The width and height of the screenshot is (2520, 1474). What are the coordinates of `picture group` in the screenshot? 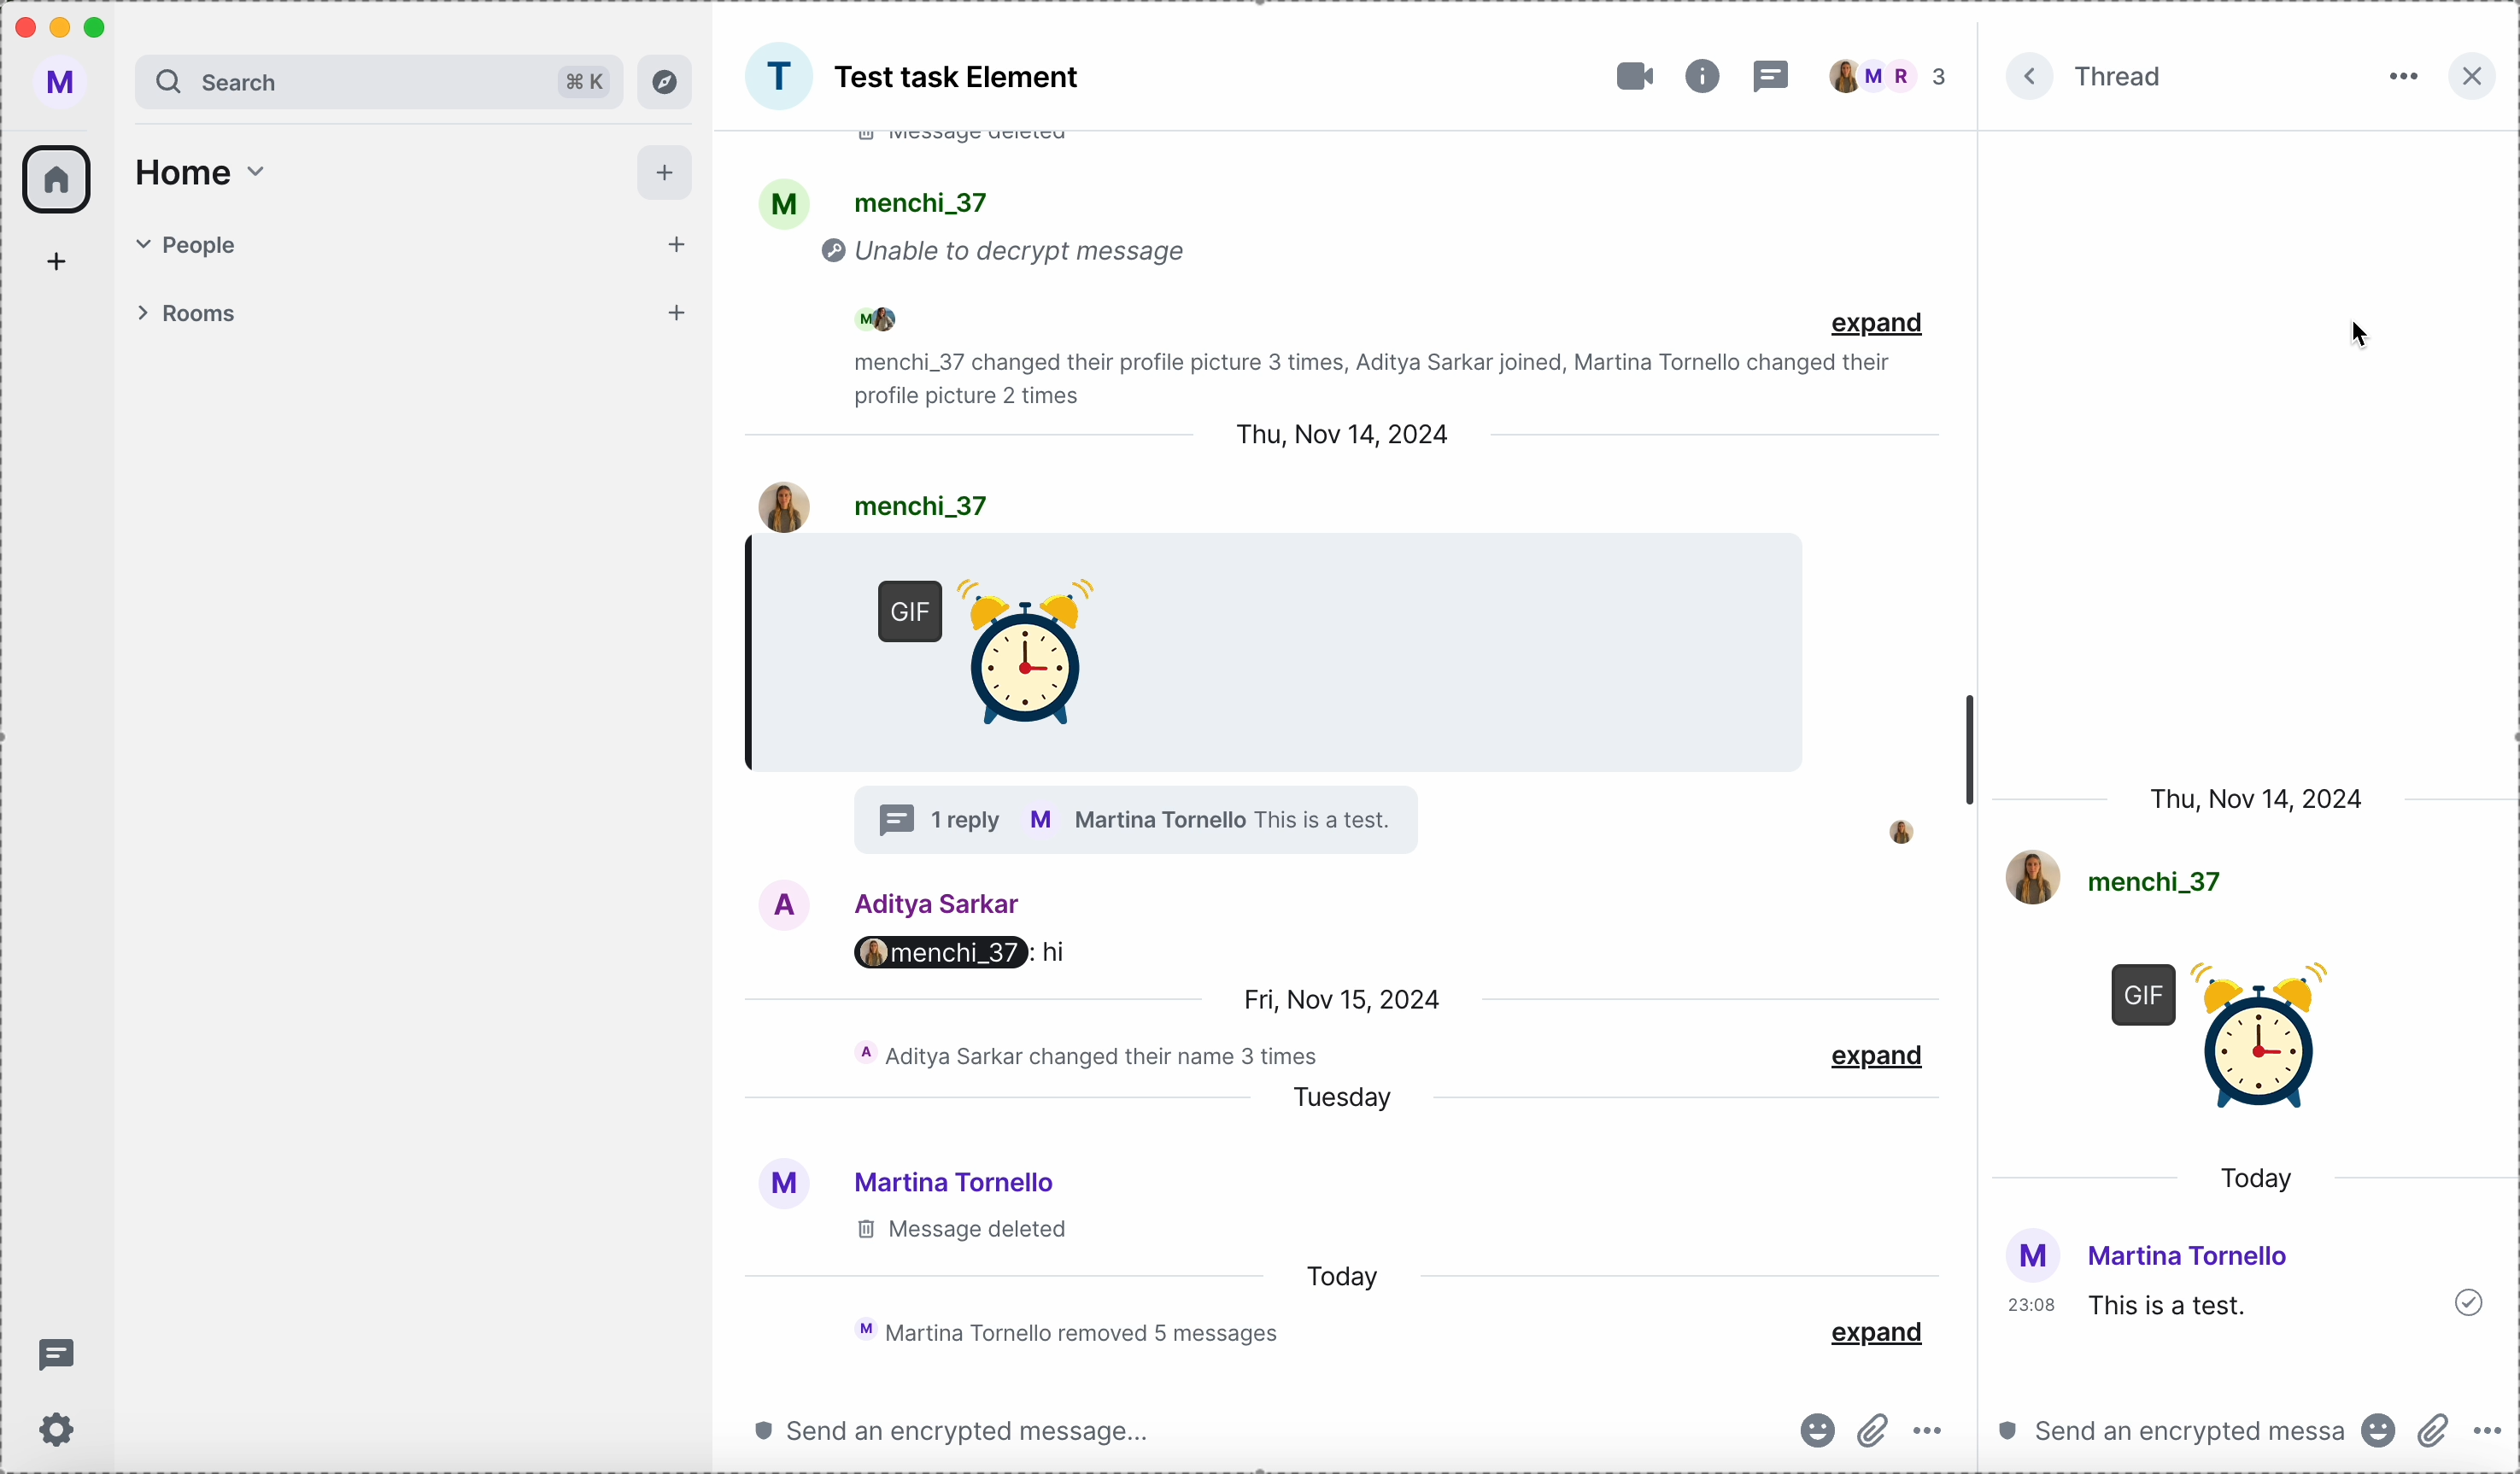 It's located at (778, 76).